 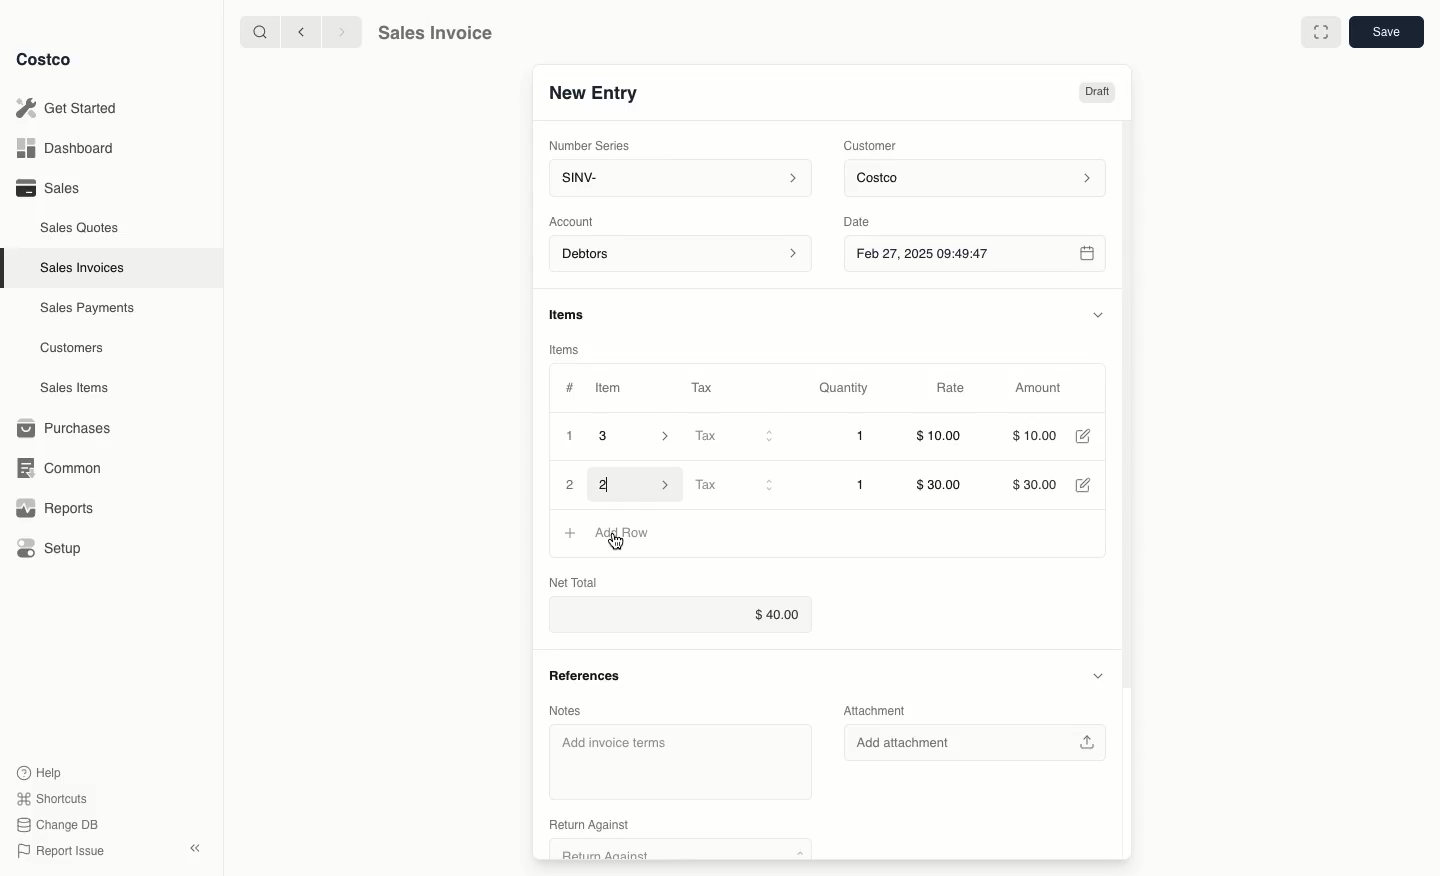 What do you see at coordinates (587, 824) in the screenshot?
I see `‘Return Against` at bounding box center [587, 824].